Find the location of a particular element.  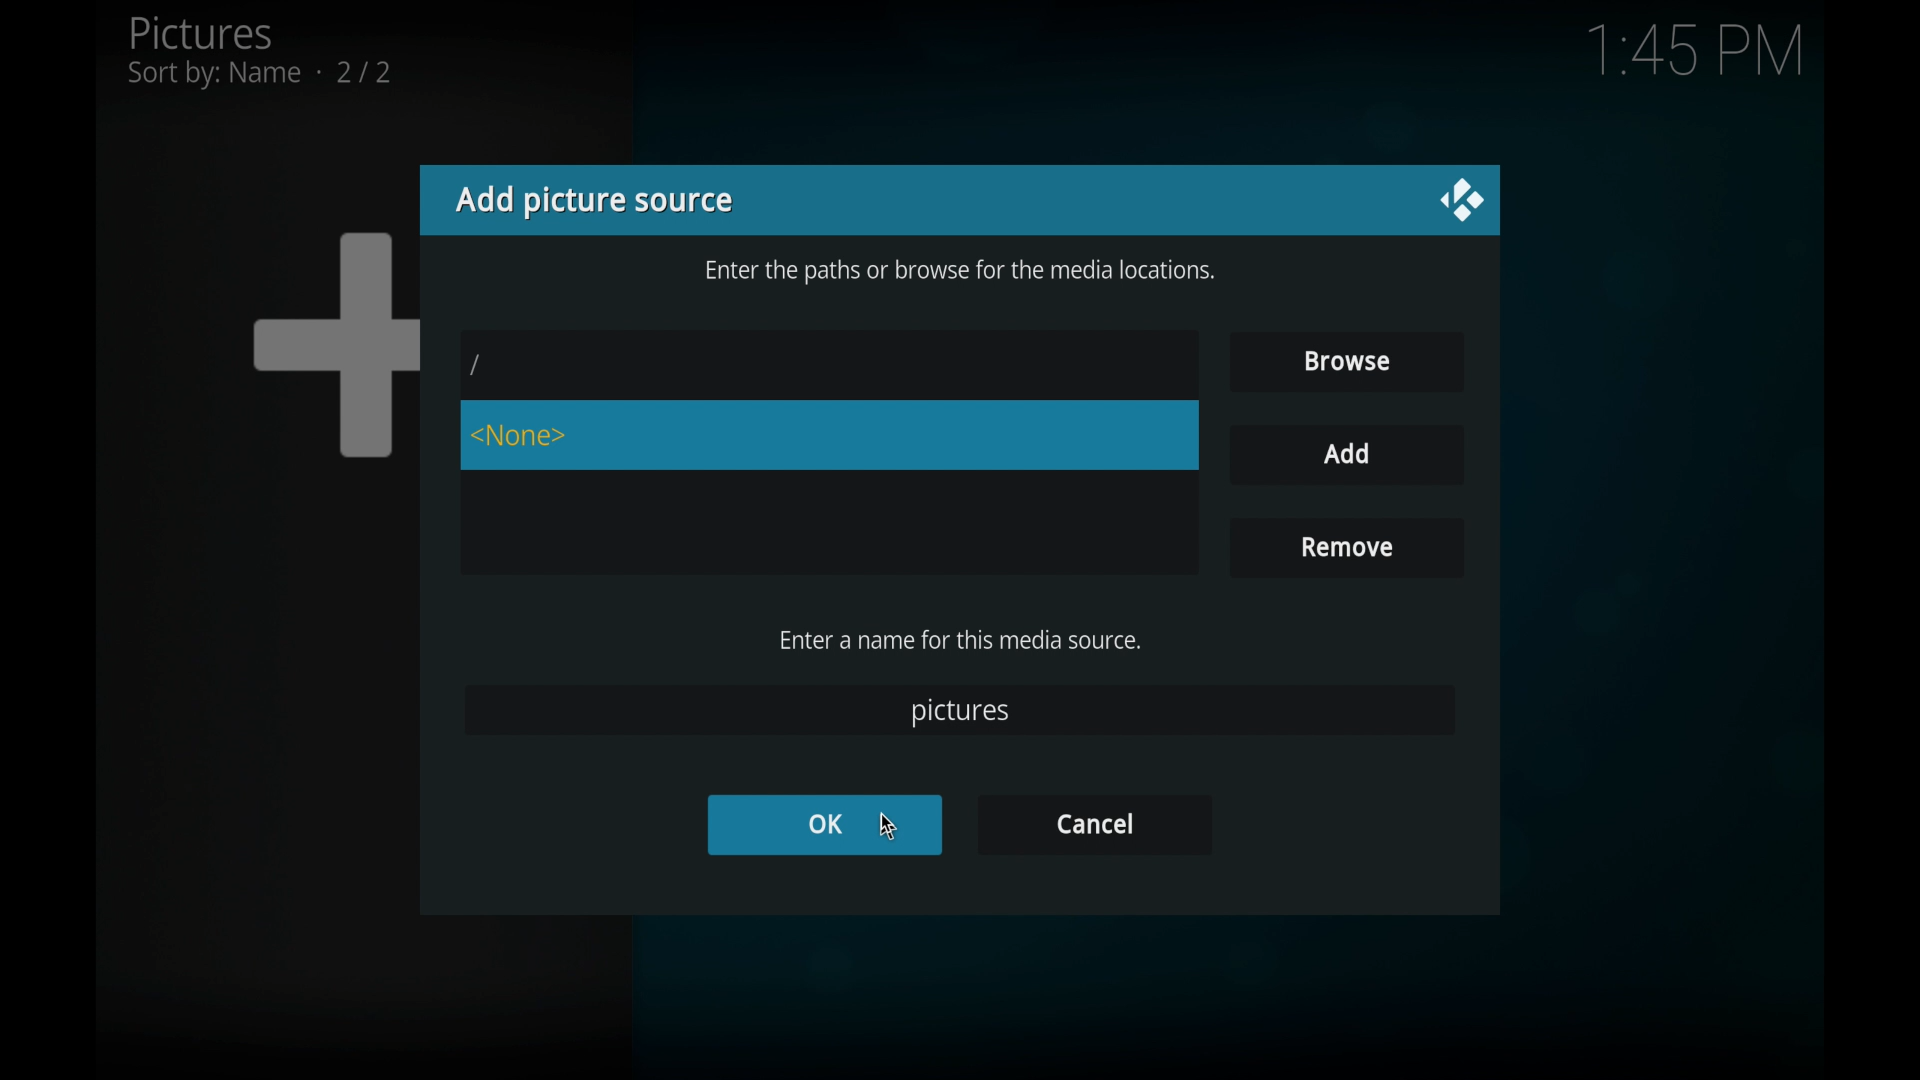

remove is located at coordinates (1343, 549).